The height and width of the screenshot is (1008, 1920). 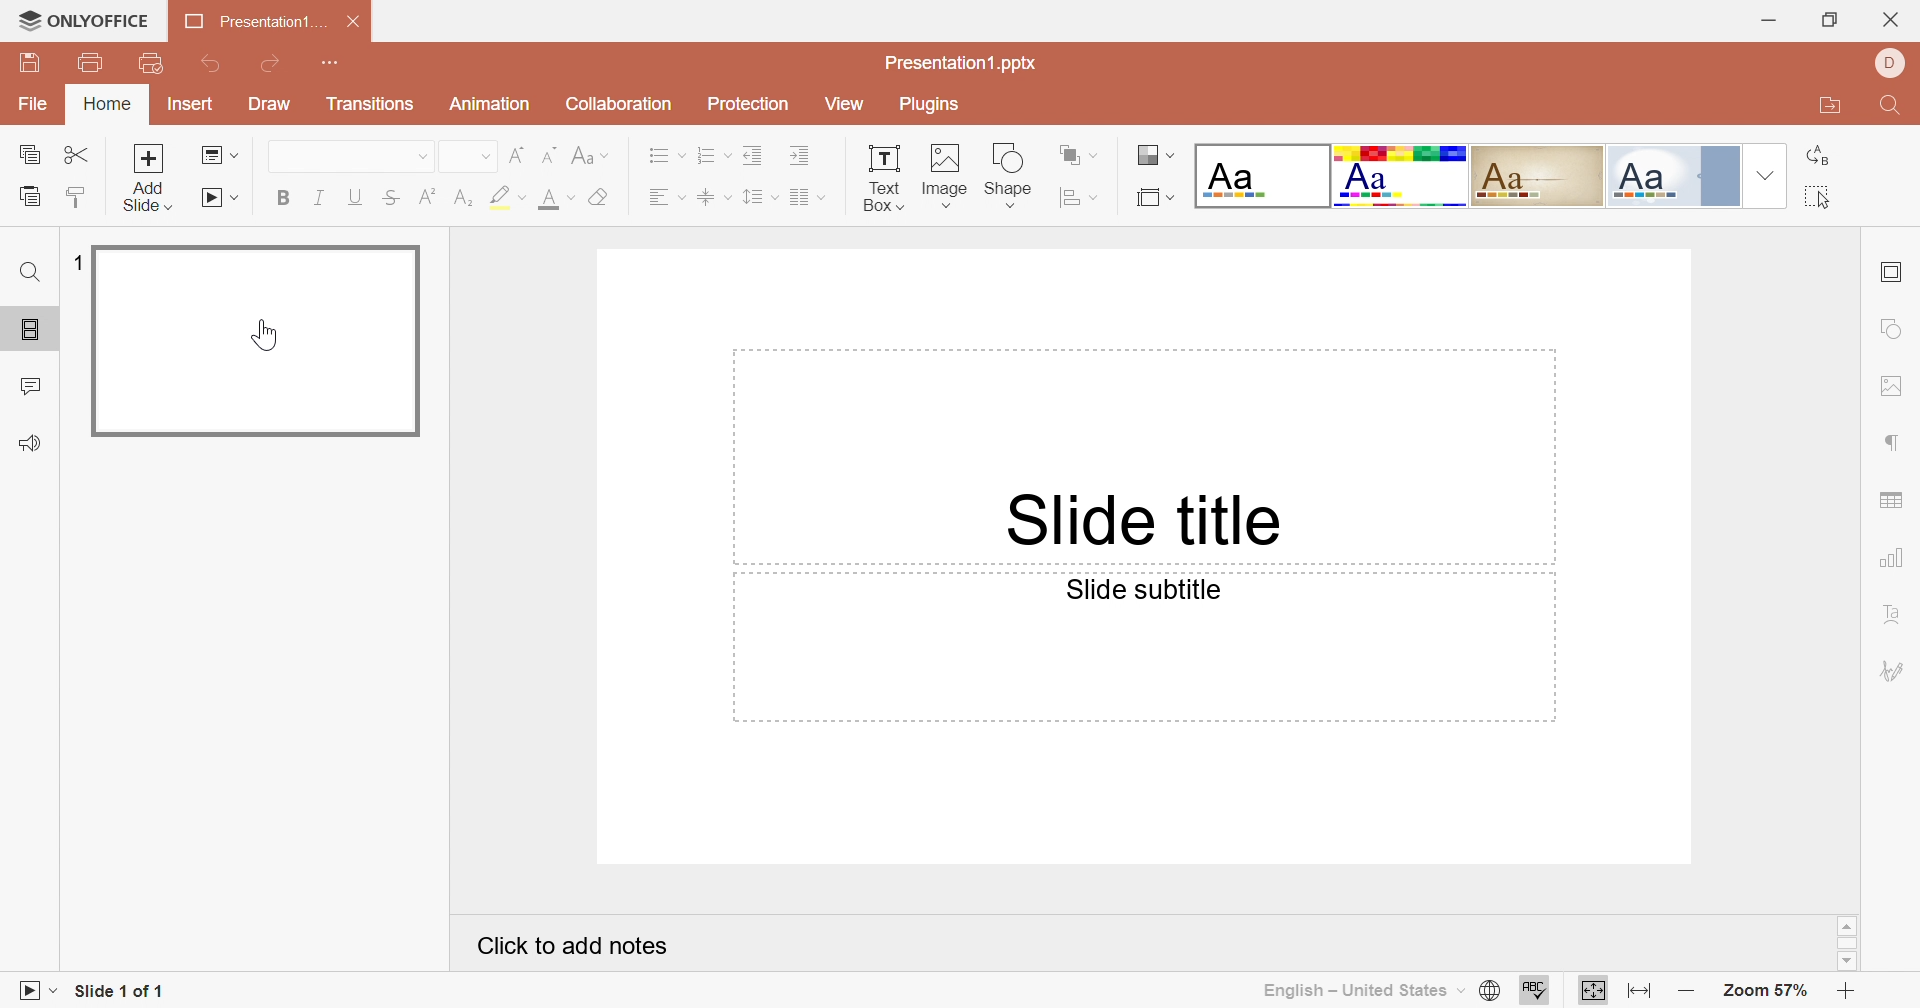 I want to click on Underline, so click(x=352, y=195).